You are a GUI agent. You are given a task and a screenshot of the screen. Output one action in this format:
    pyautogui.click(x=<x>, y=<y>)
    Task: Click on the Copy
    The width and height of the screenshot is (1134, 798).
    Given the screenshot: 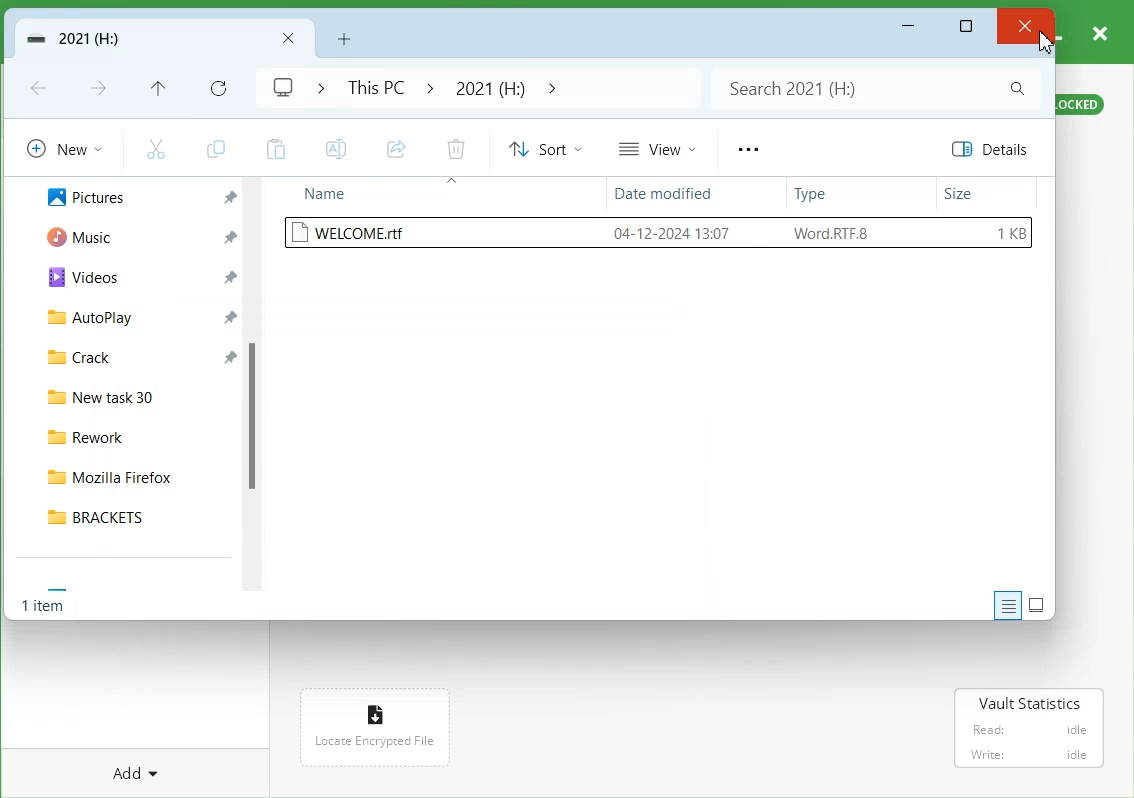 What is the action you would take?
    pyautogui.click(x=216, y=145)
    